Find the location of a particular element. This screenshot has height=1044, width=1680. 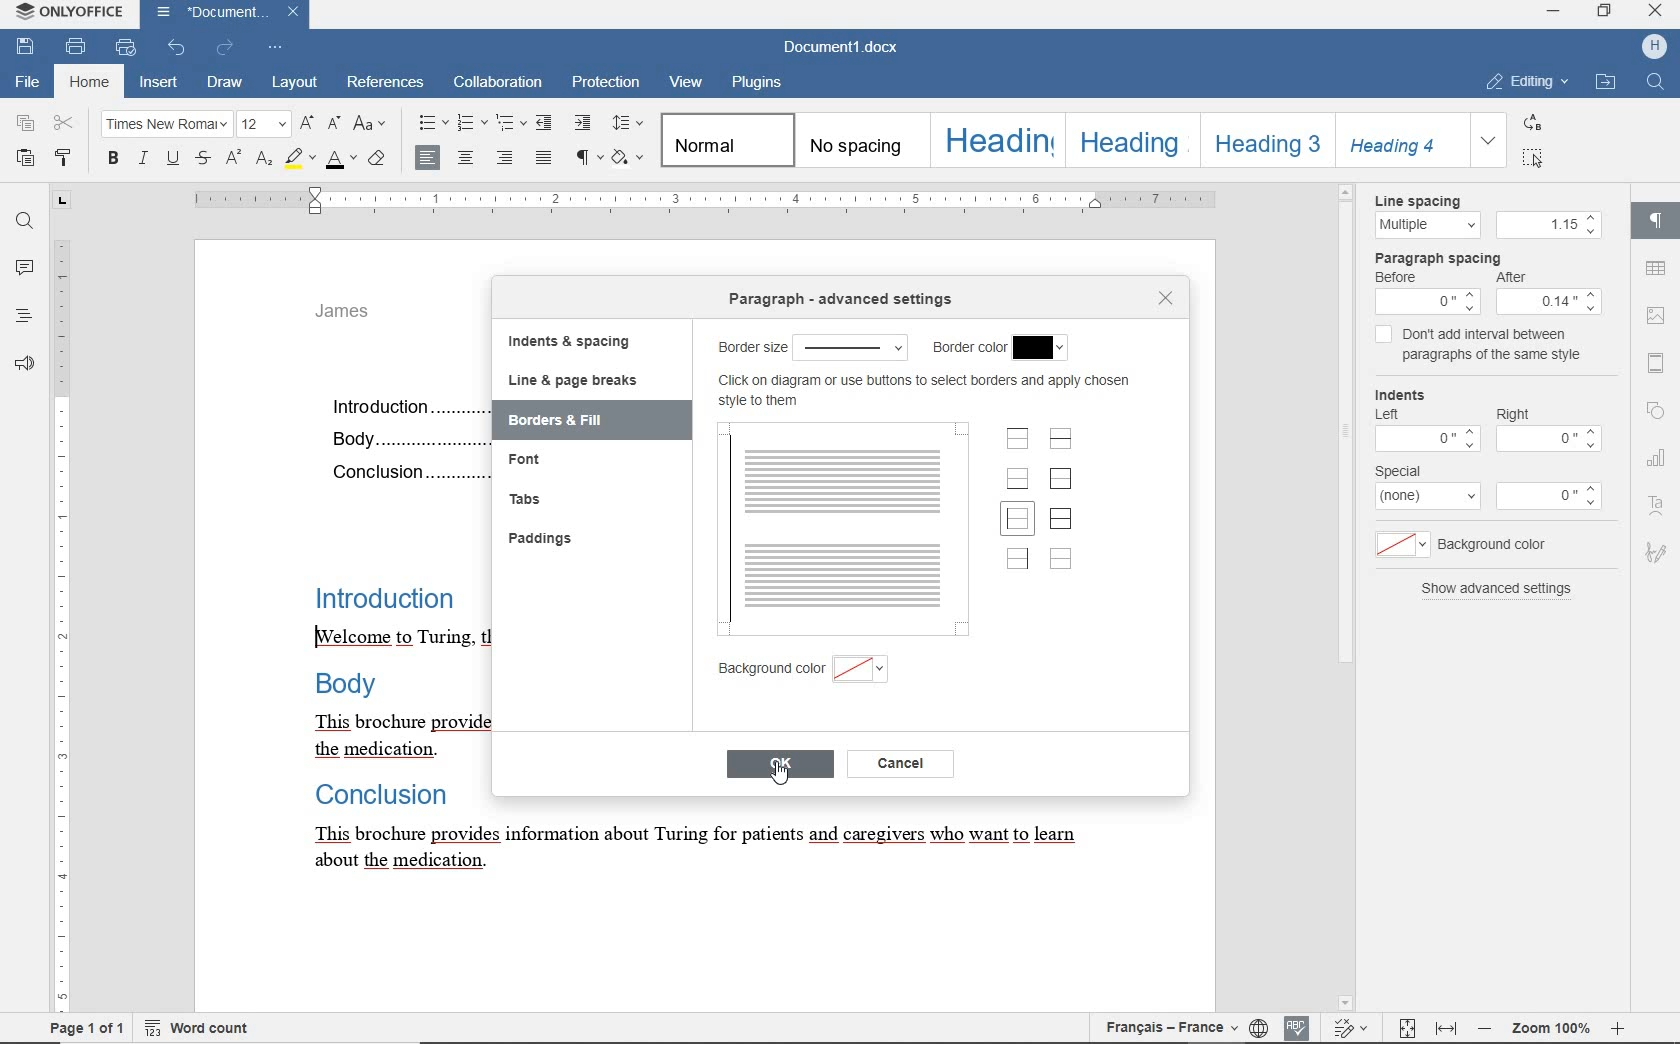

Welcome to Turing, is located at coordinates (393, 639).